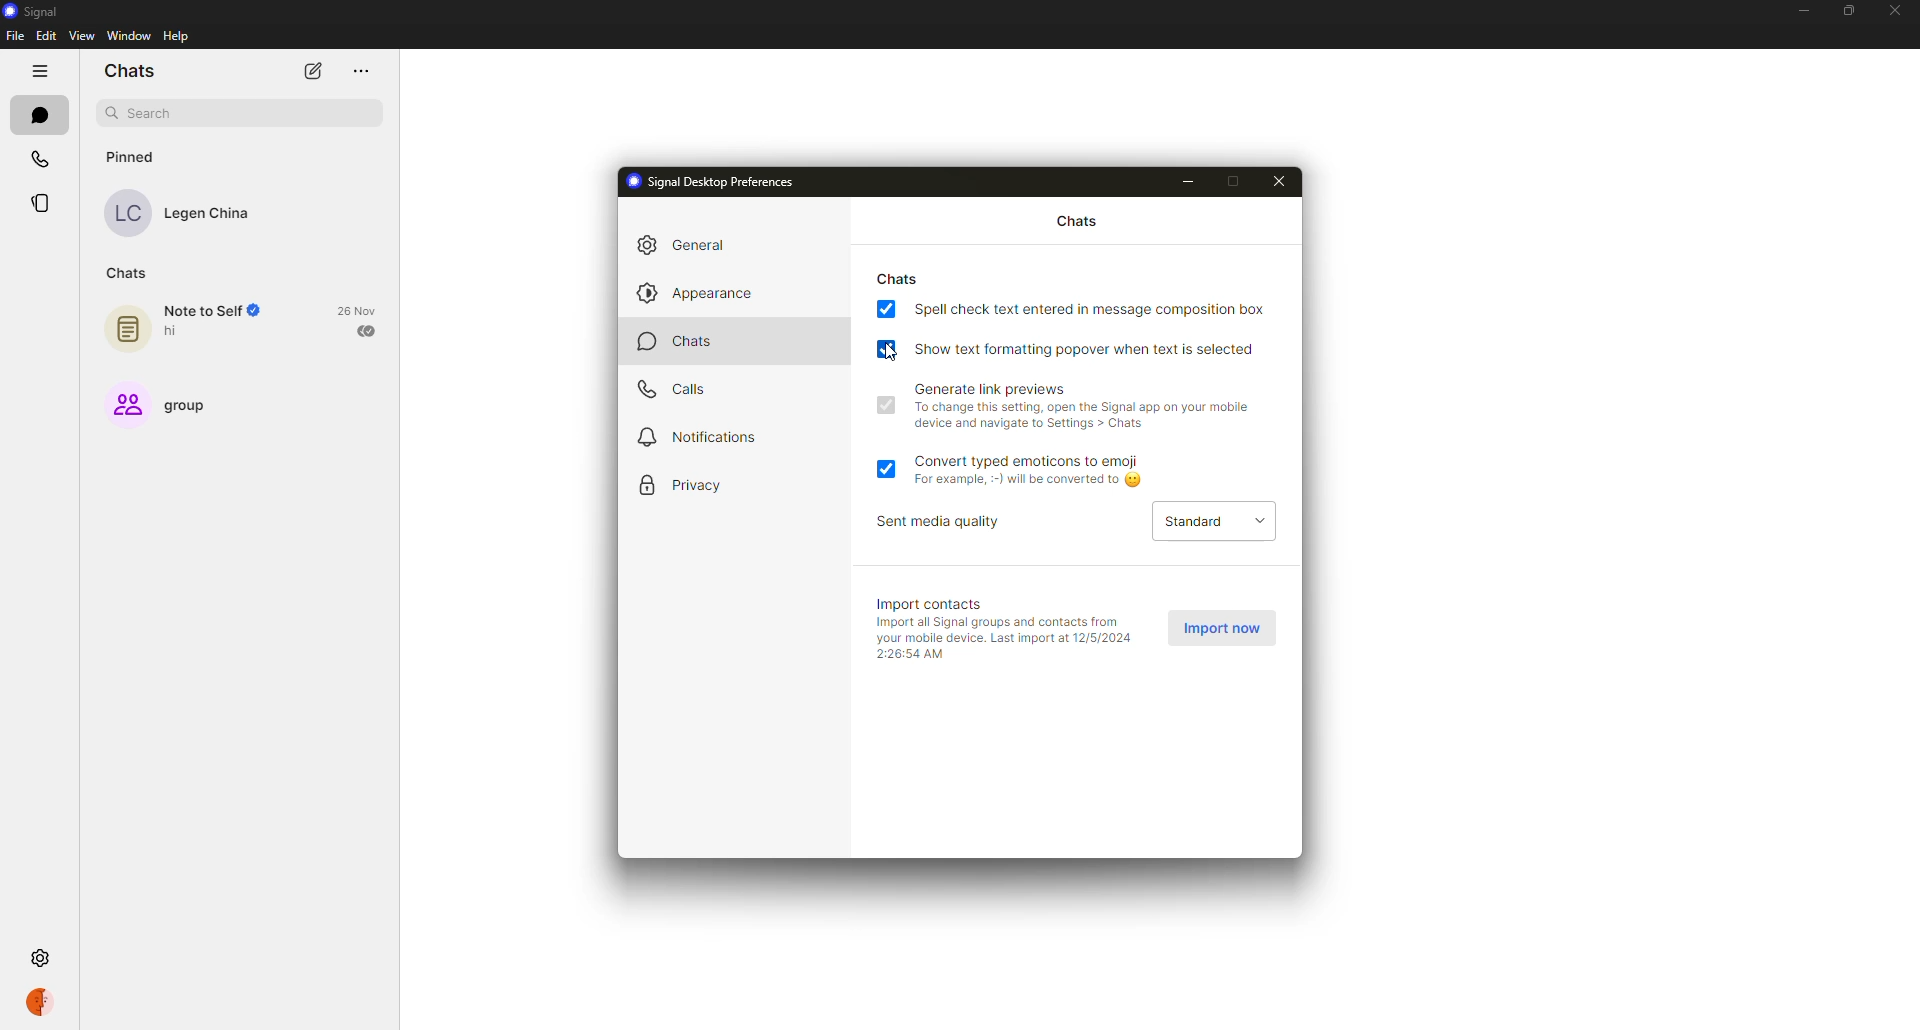 This screenshot has height=1030, width=1920. I want to click on help, so click(176, 37).